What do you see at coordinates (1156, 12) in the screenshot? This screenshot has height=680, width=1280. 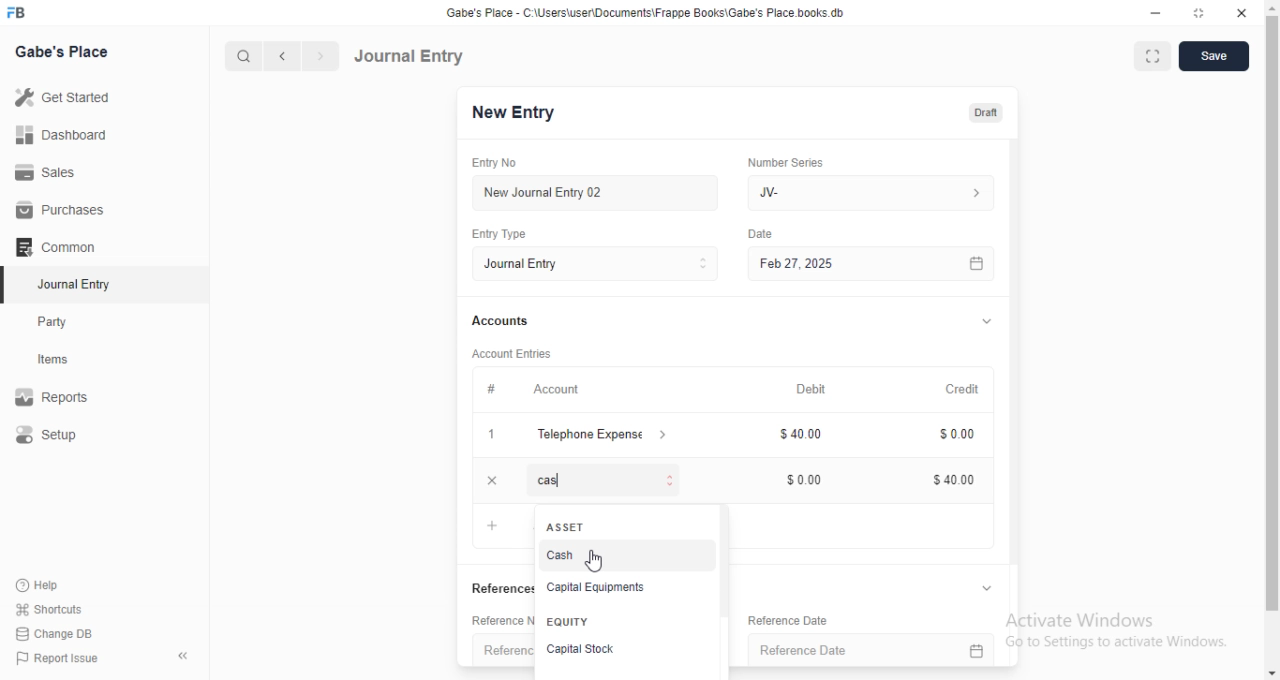 I see `Minimize` at bounding box center [1156, 12].